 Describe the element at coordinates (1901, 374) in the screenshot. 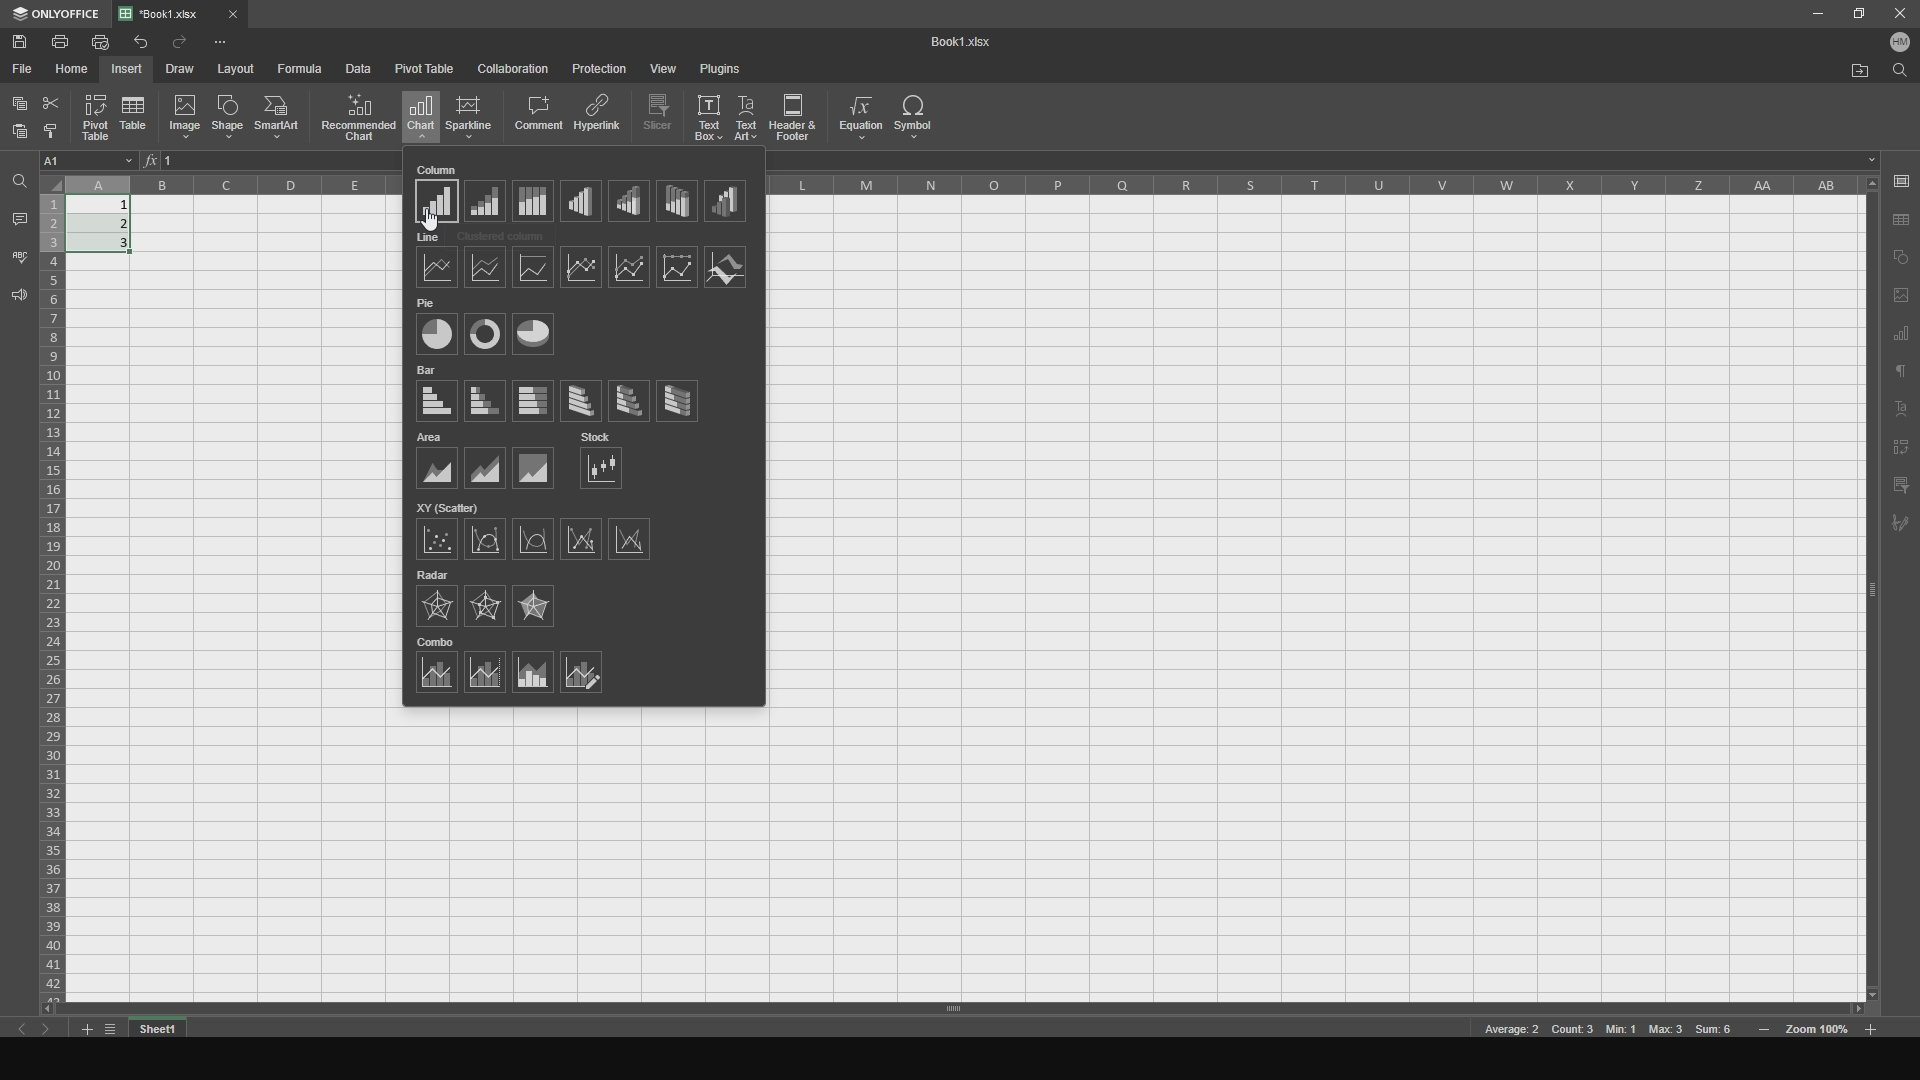

I see `text` at that location.